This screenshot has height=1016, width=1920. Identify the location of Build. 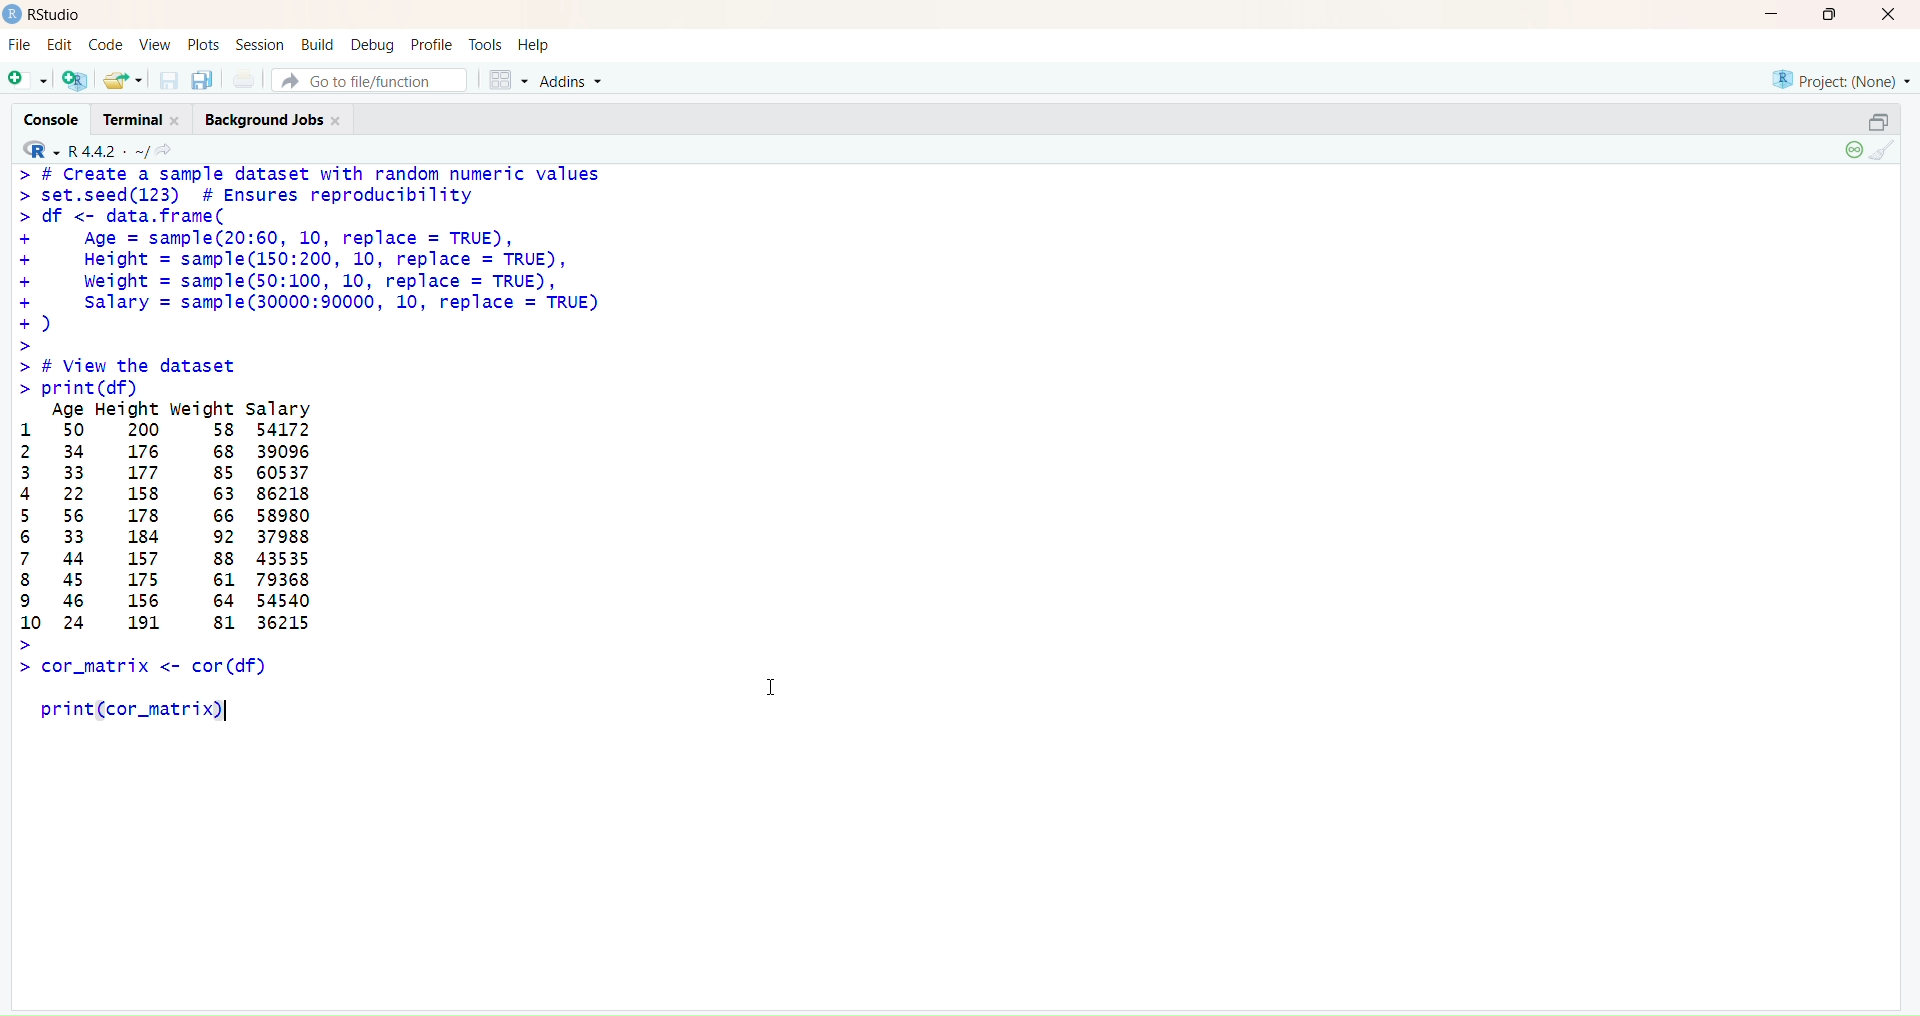
(318, 43).